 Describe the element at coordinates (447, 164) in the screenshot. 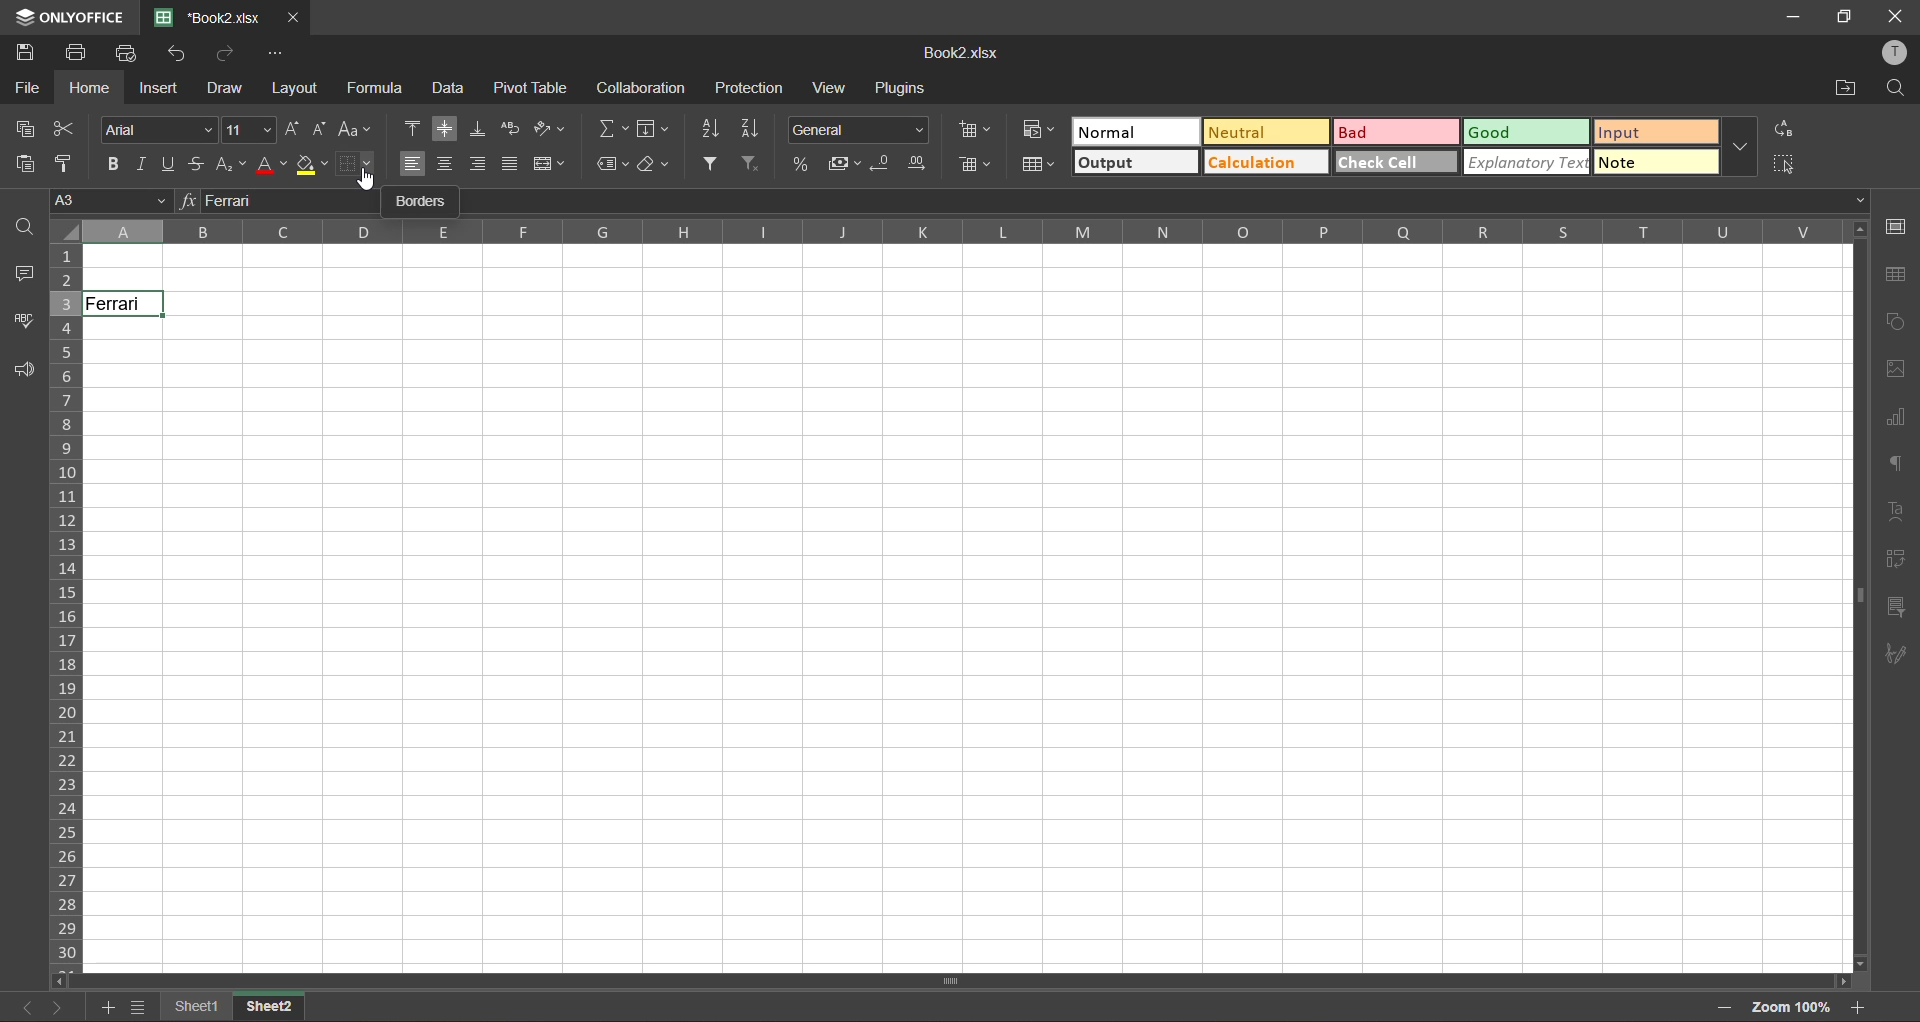

I see `align center` at that location.